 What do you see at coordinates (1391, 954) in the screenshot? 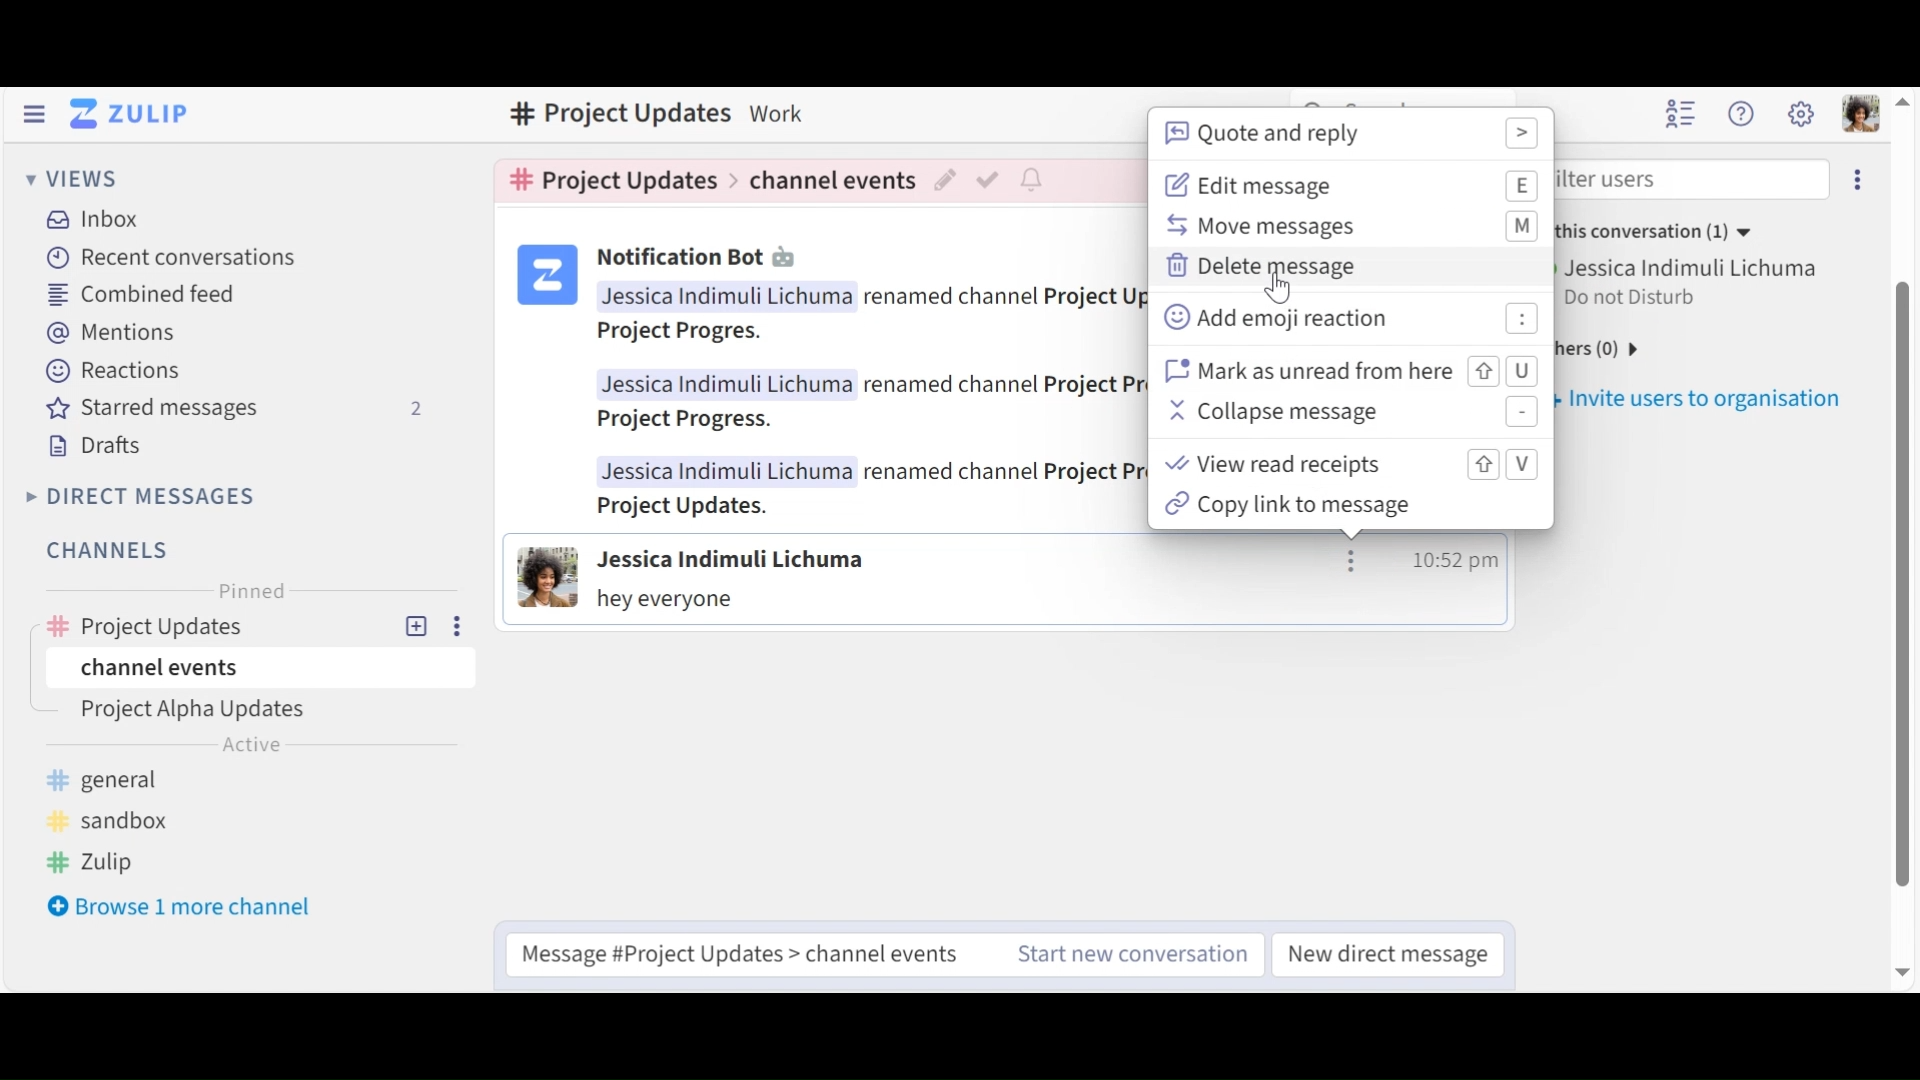
I see `New direct message` at bounding box center [1391, 954].